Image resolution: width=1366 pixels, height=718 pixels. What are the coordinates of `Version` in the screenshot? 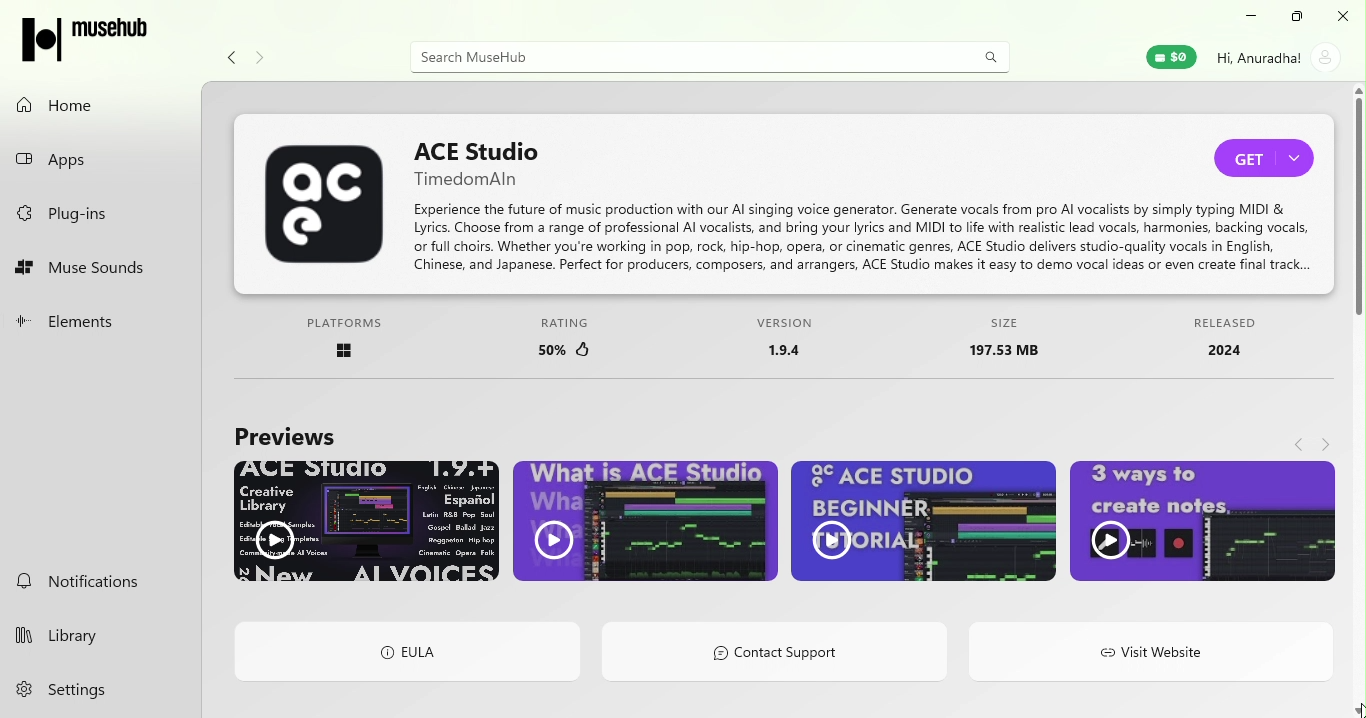 It's located at (787, 344).